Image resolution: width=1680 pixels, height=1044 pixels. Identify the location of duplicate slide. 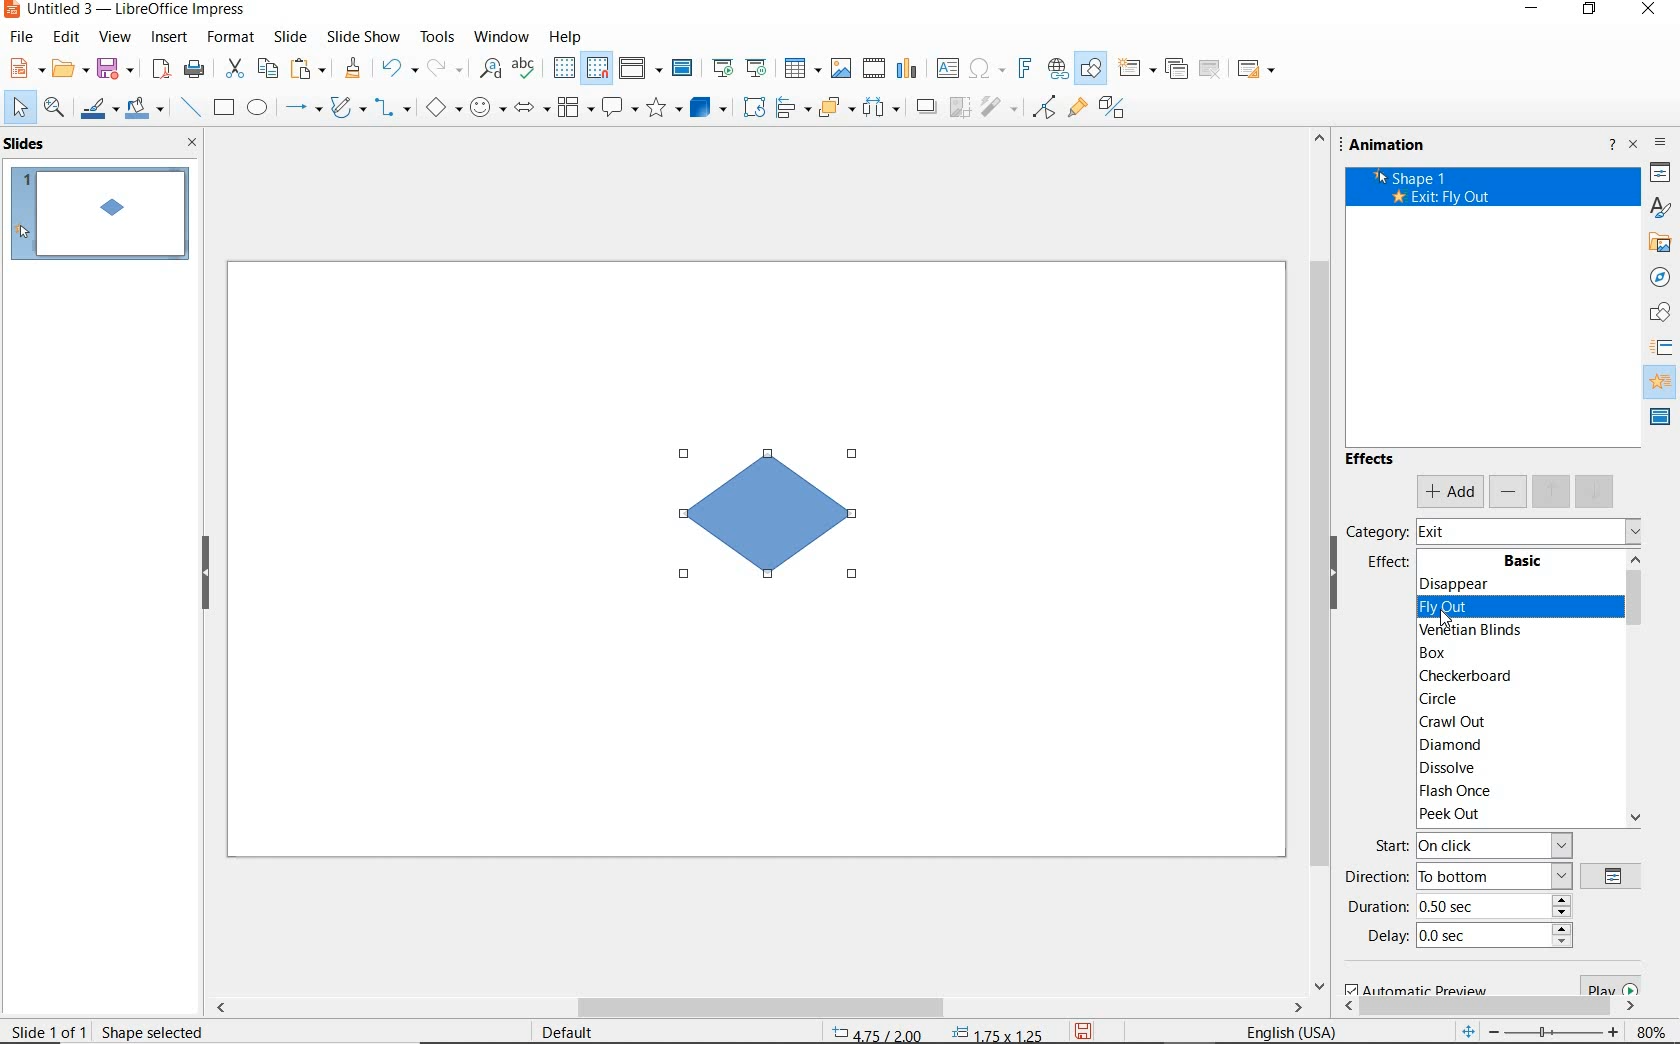
(1176, 69).